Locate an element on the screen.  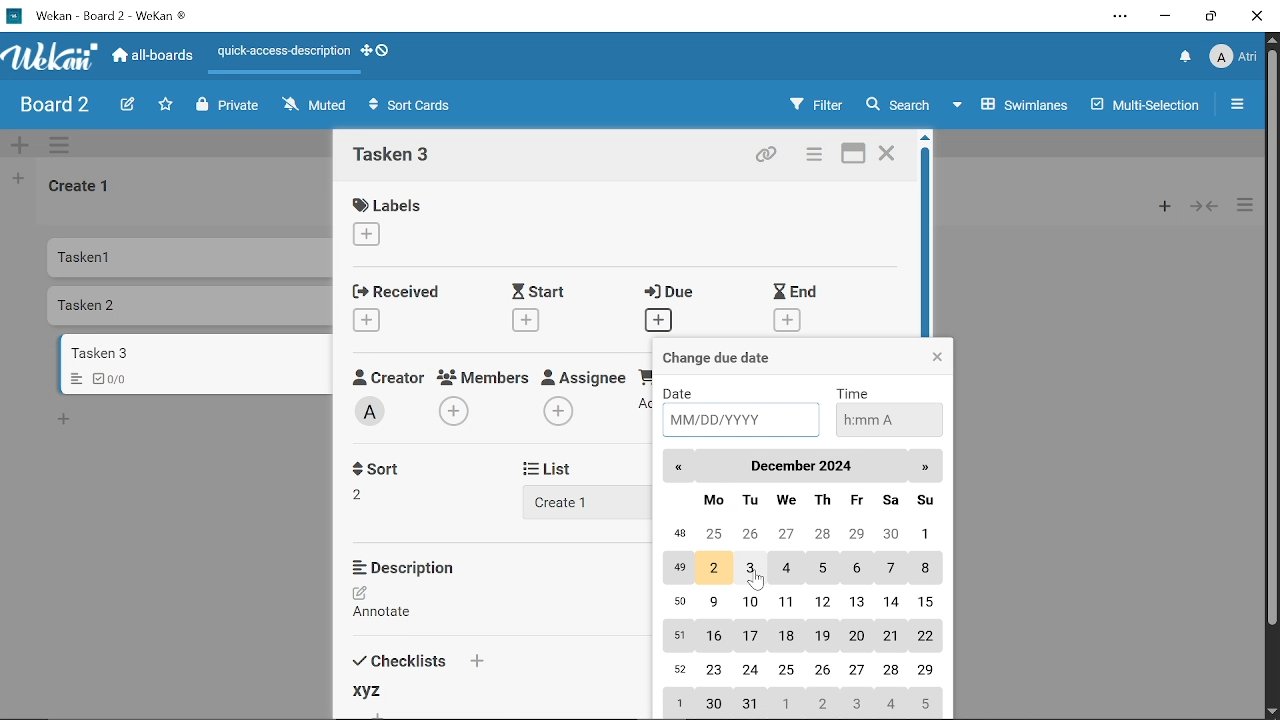
Add members is located at coordinates (456, 412).